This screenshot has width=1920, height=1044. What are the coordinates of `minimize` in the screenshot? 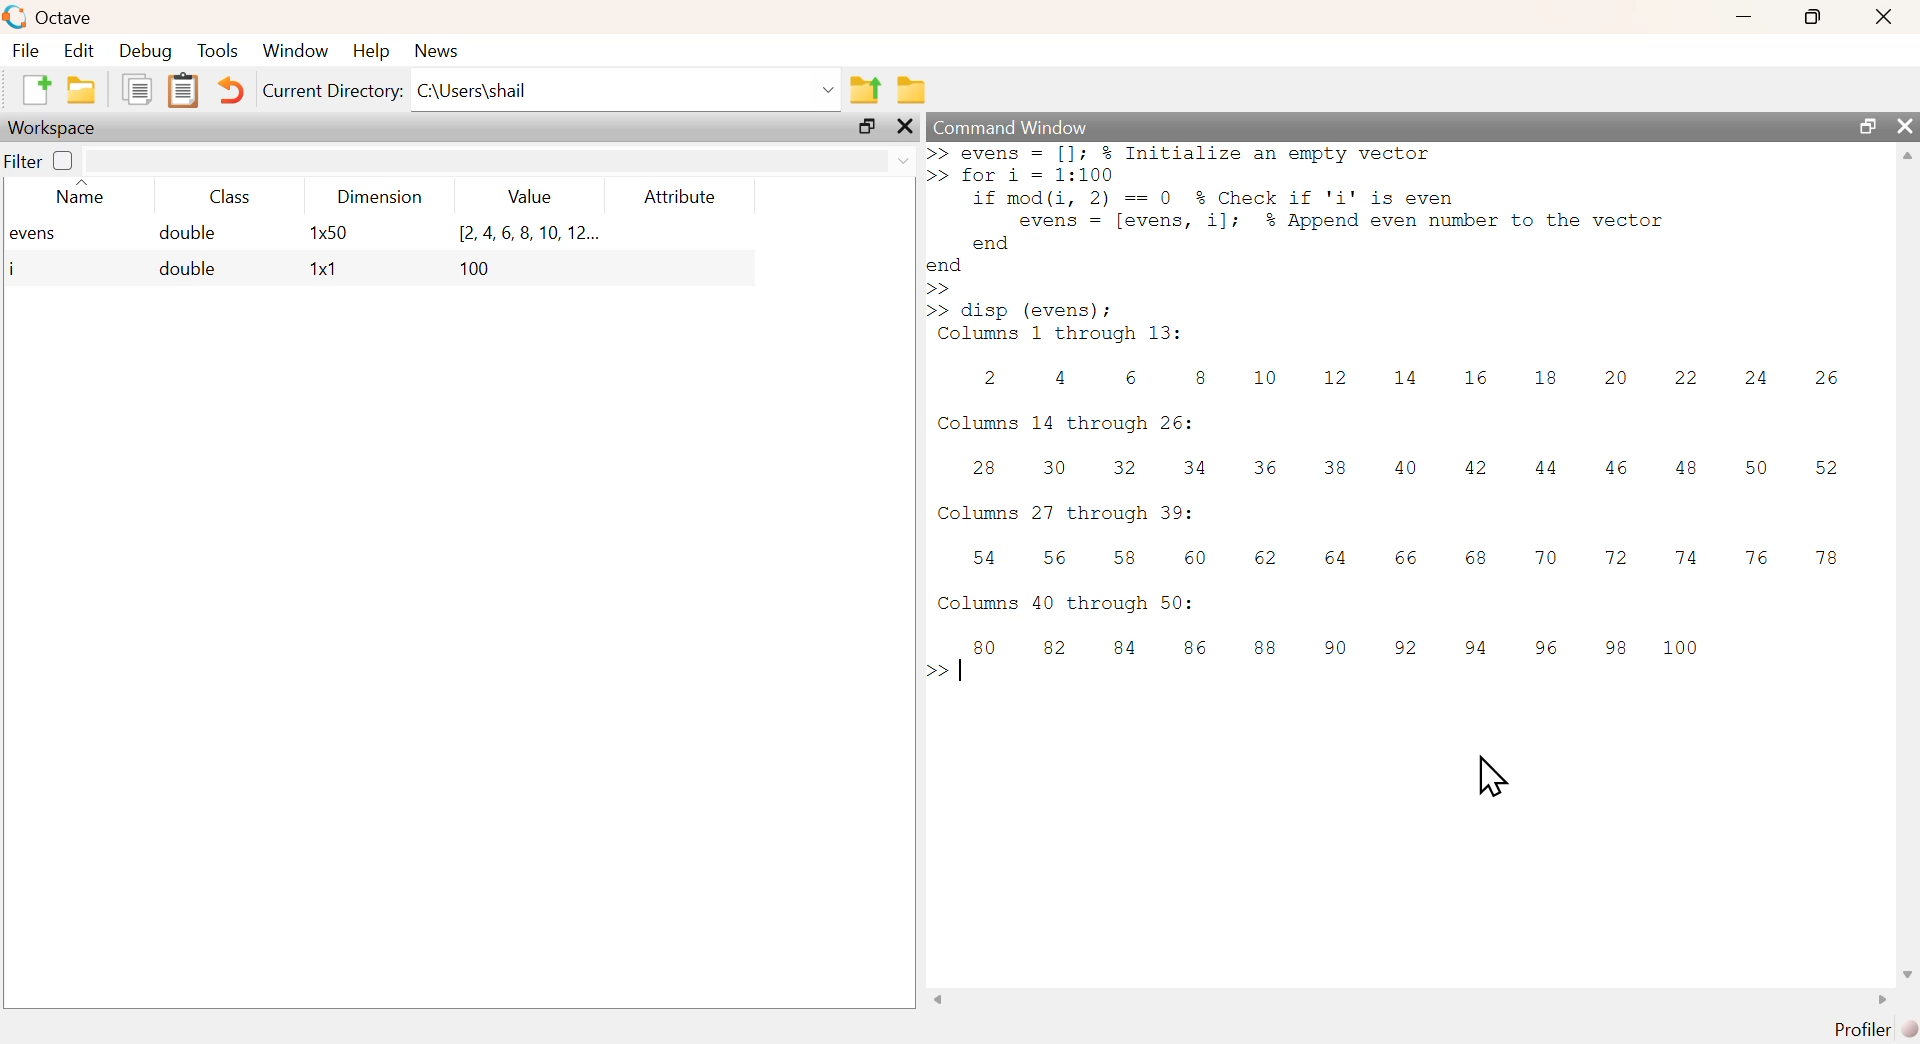 It's located at (1741, 18).